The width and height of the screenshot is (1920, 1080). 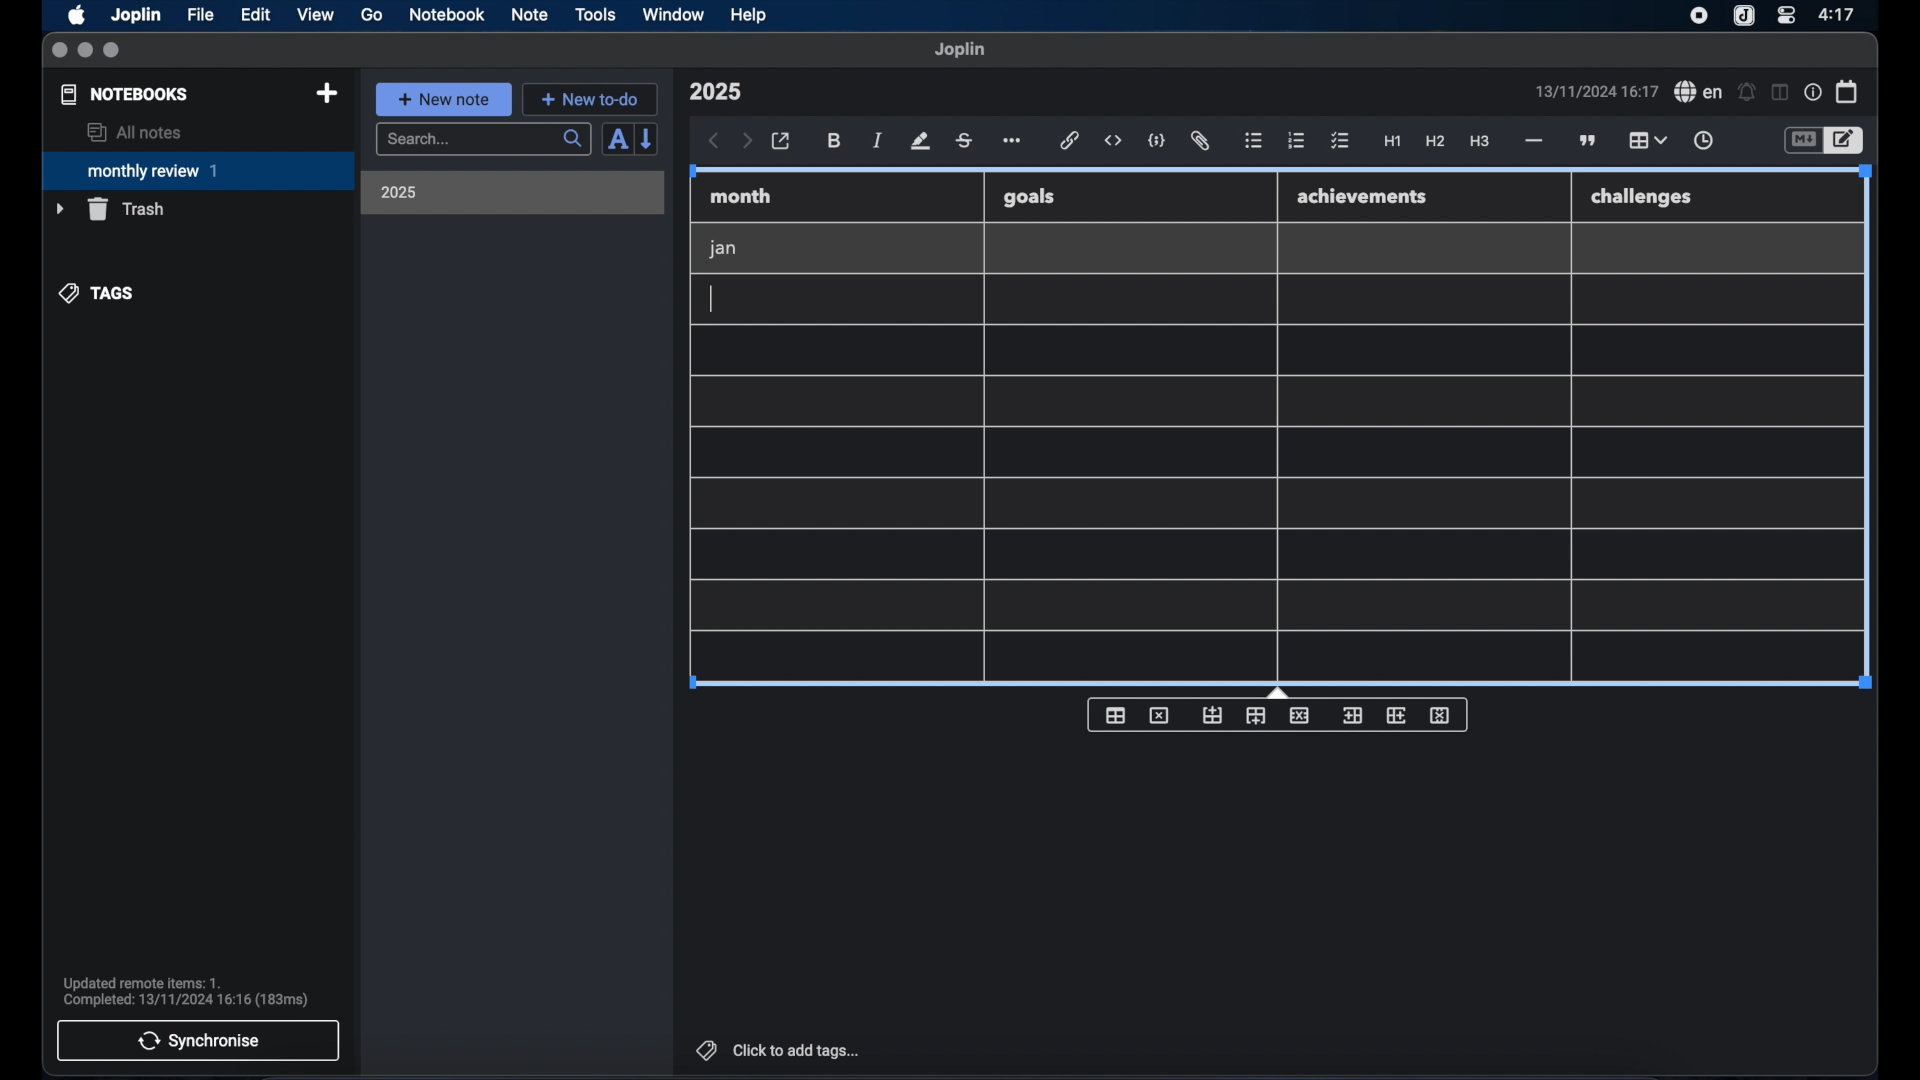 What do you see at coordinates (1699, 92) in the screenshot?
I see `spel check` at bounding box center [1699, 92].